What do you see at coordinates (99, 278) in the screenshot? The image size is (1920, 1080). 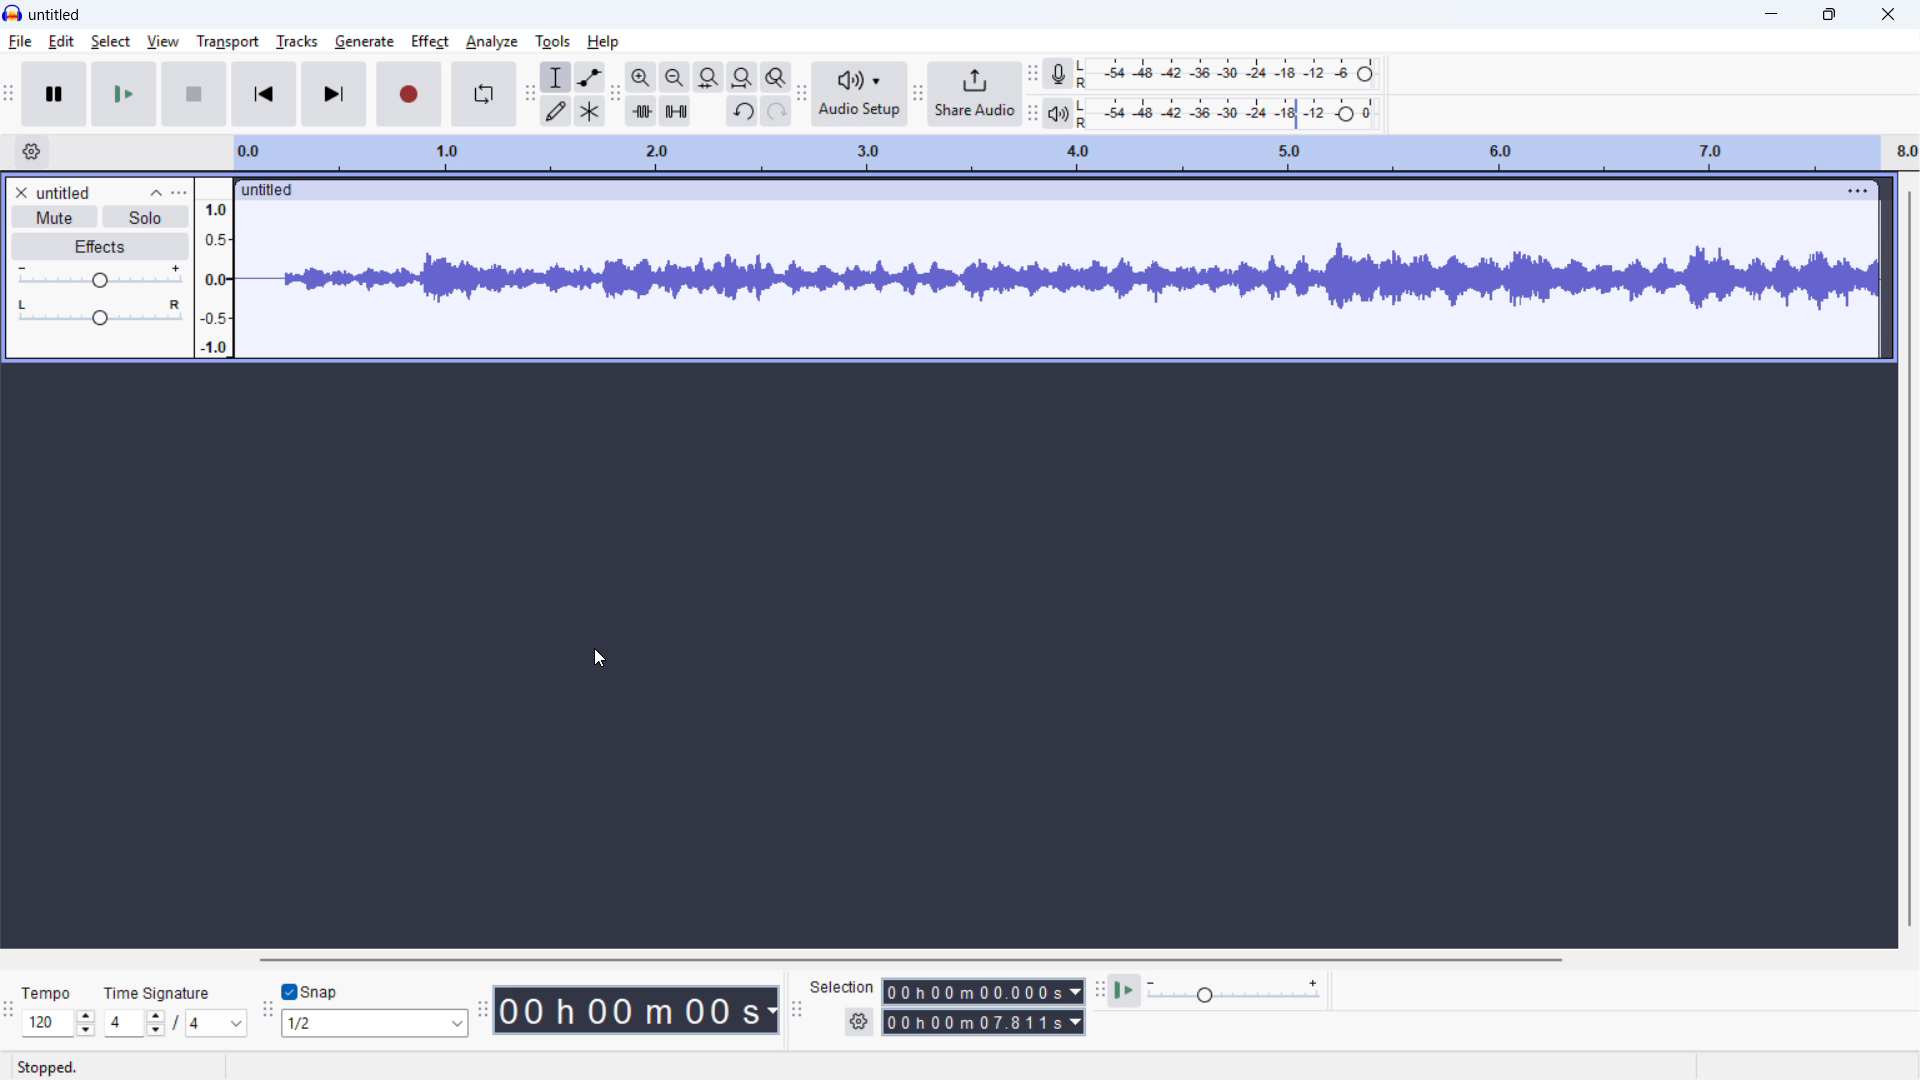 I see `gain` at bounding box center [99, 278].